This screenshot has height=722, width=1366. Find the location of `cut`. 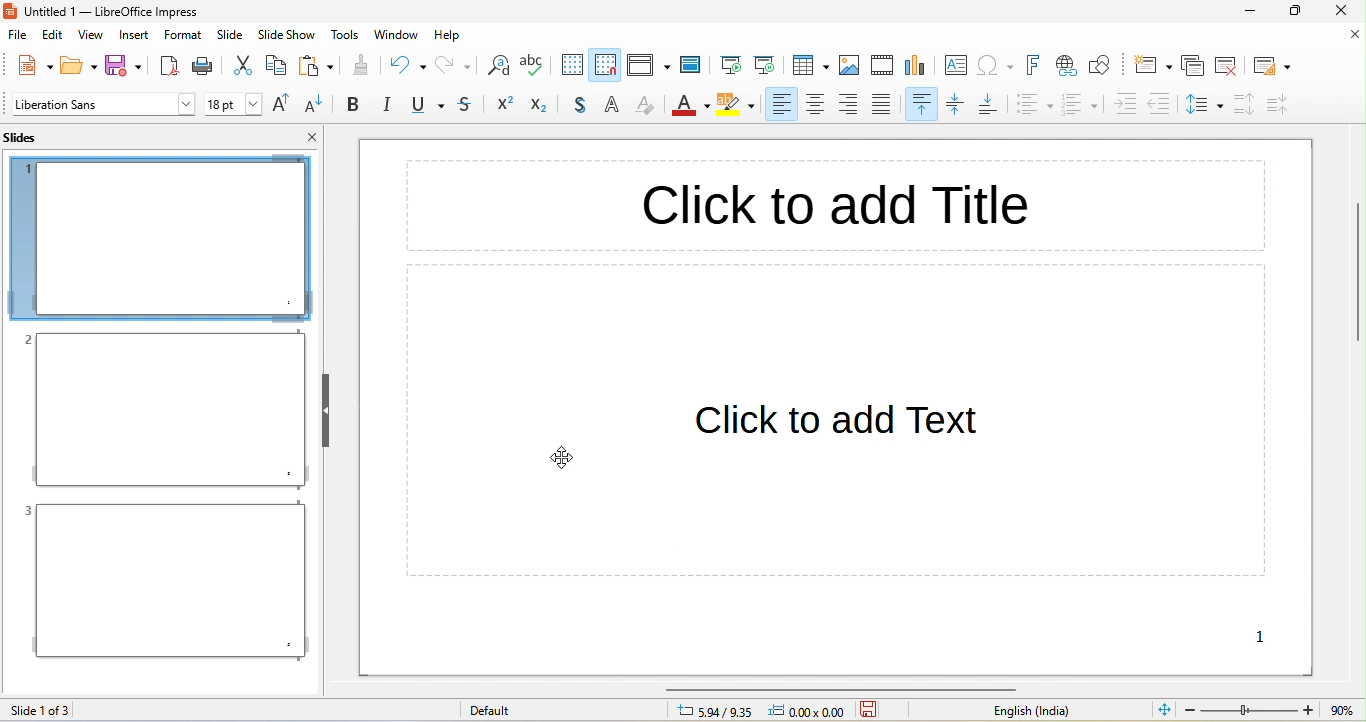

cut is located at coordinates (242, 65).